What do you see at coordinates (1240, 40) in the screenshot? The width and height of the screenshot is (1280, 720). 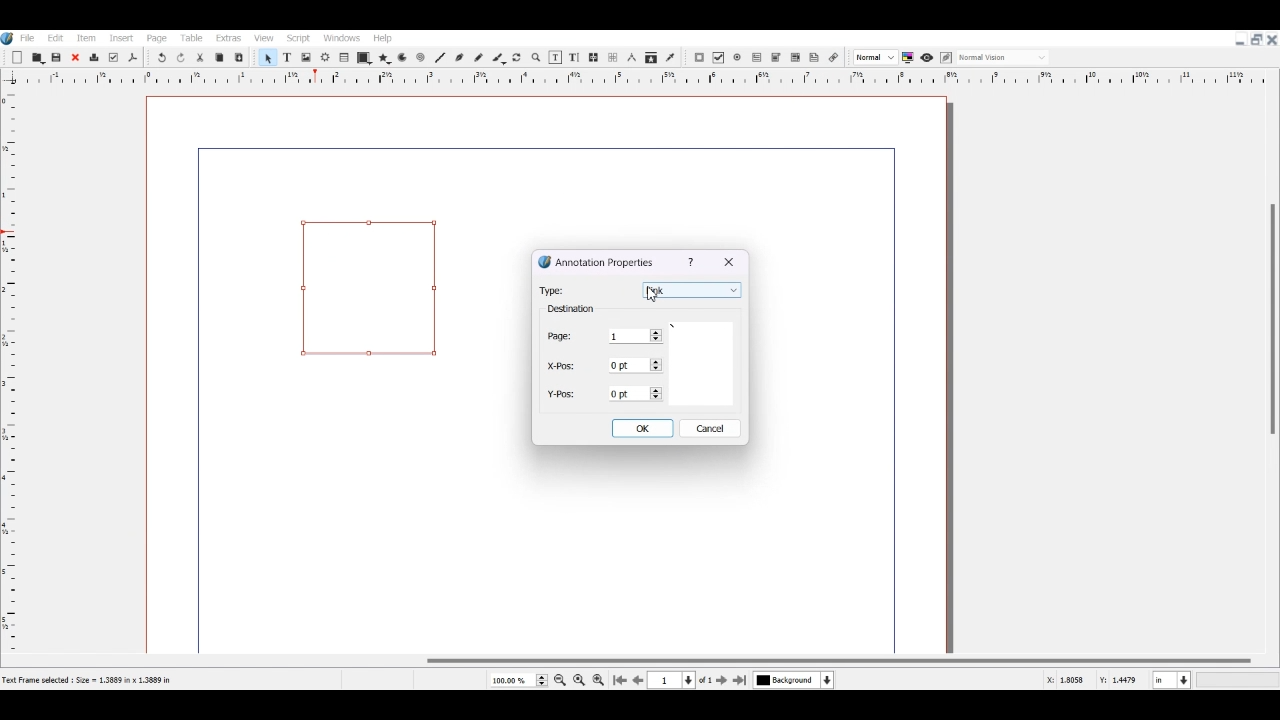 I see `Minimize` at bounding box center [1240, 40].